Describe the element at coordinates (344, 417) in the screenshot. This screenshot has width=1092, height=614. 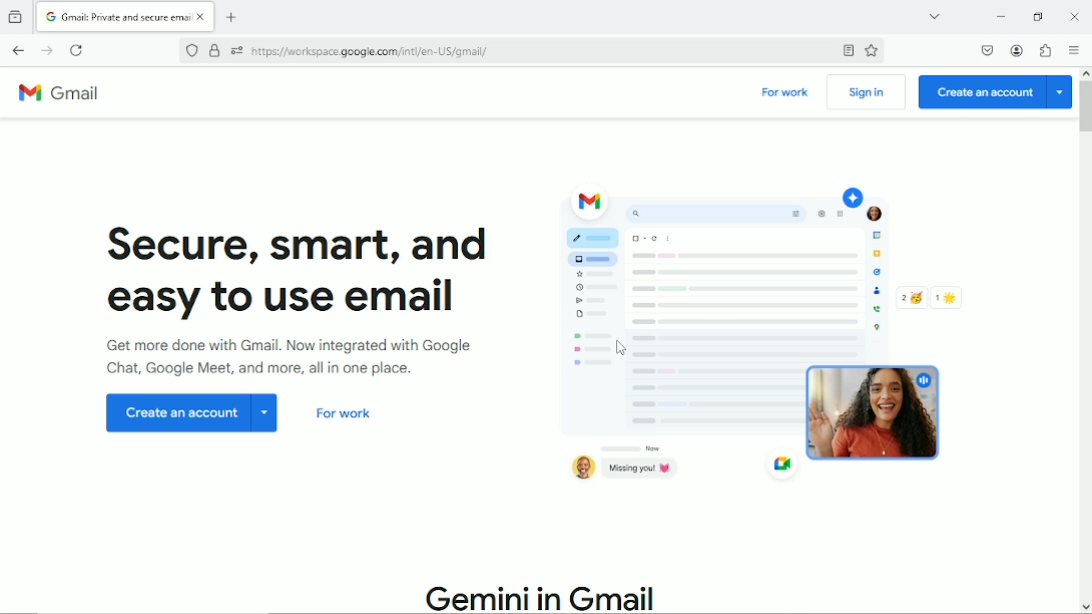
I see `For work` at that location.